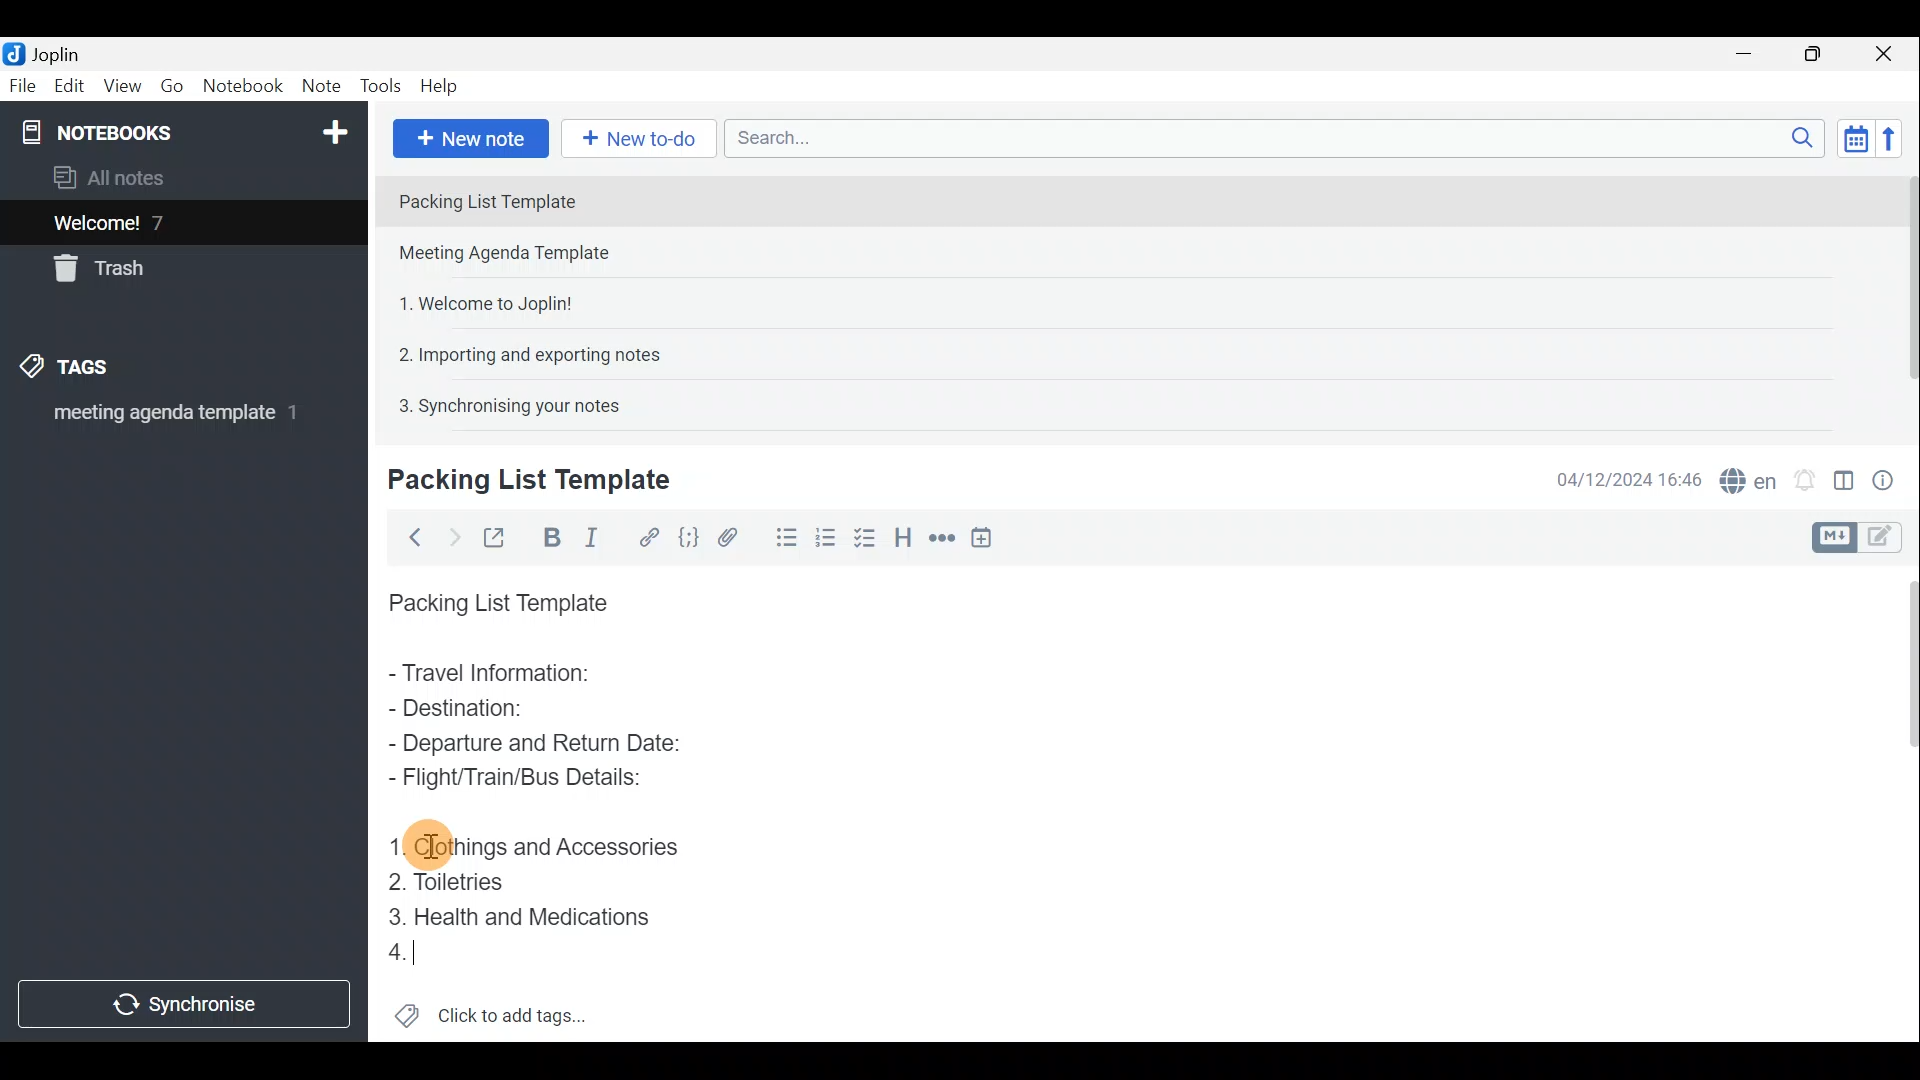 The width and height of the screenshot is (1920, 1080). Describe the element at coordinates (1754, 57) in the screenshot. I see `Minimise` at that location.